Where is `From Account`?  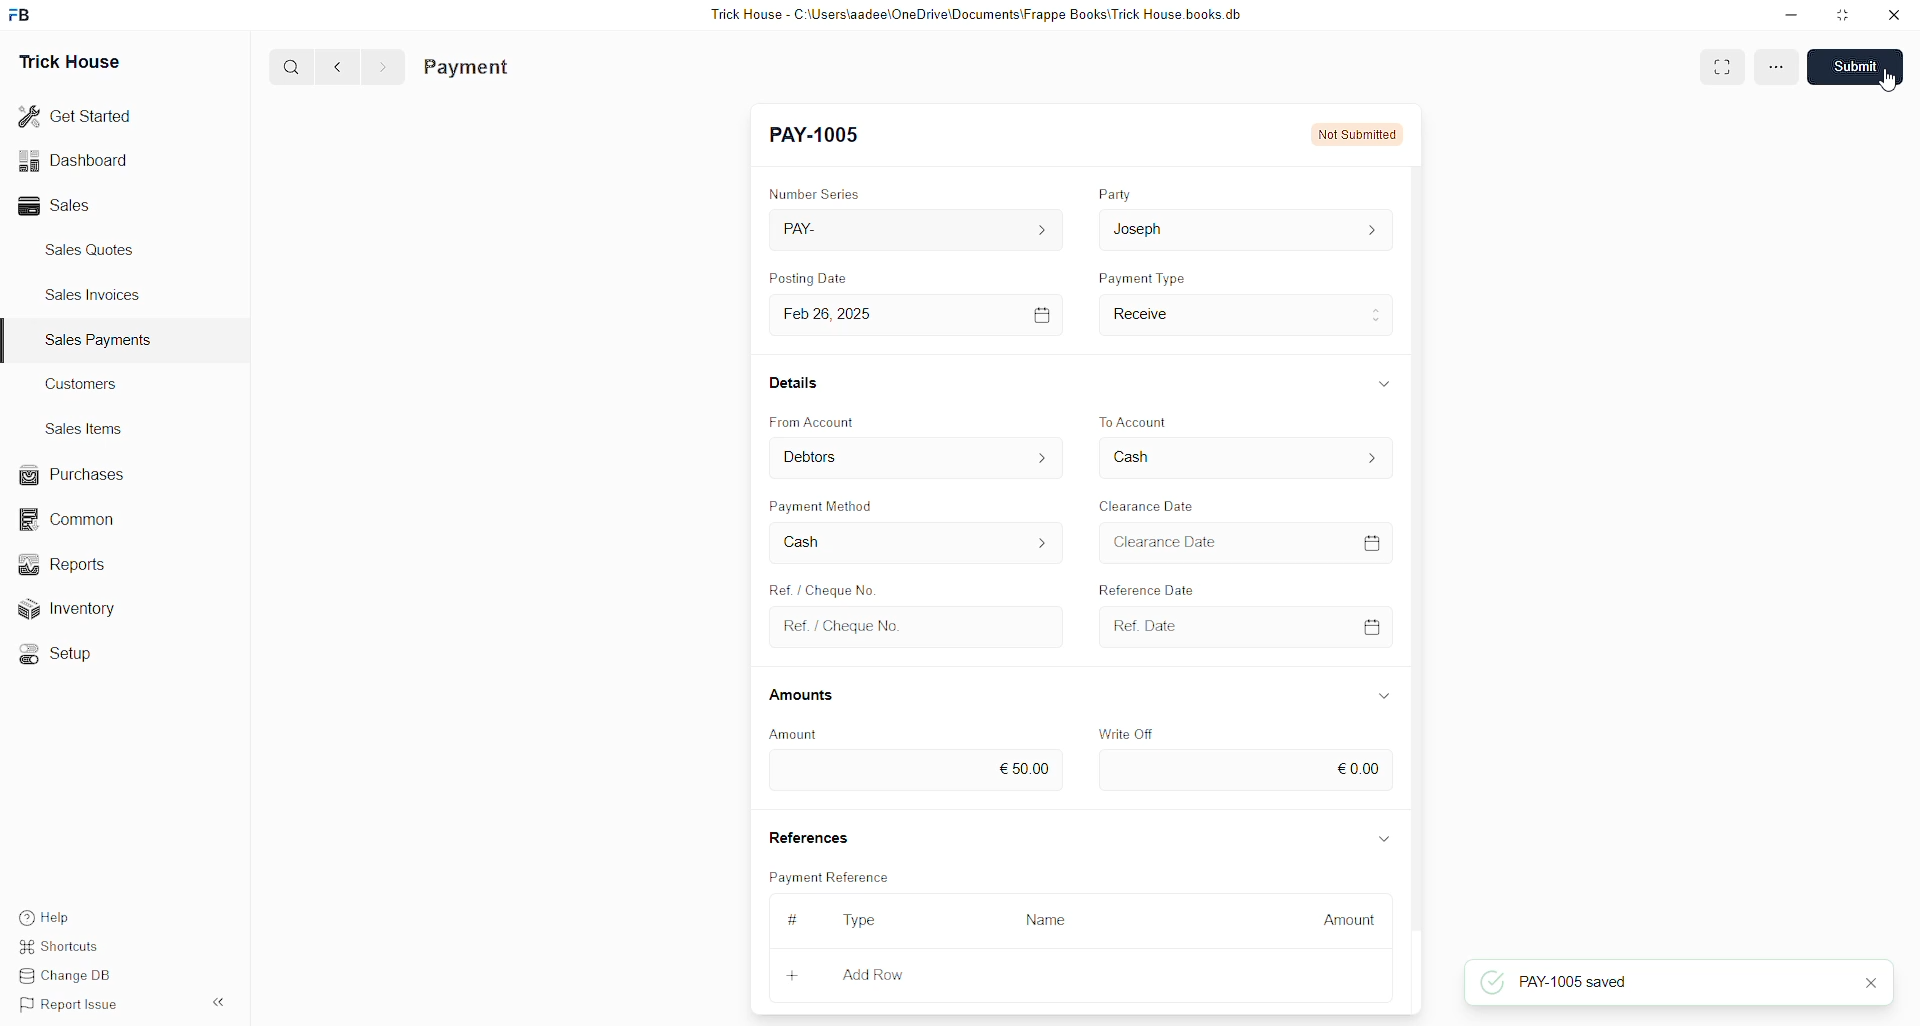 From Account is located at coordinates (918, 457).